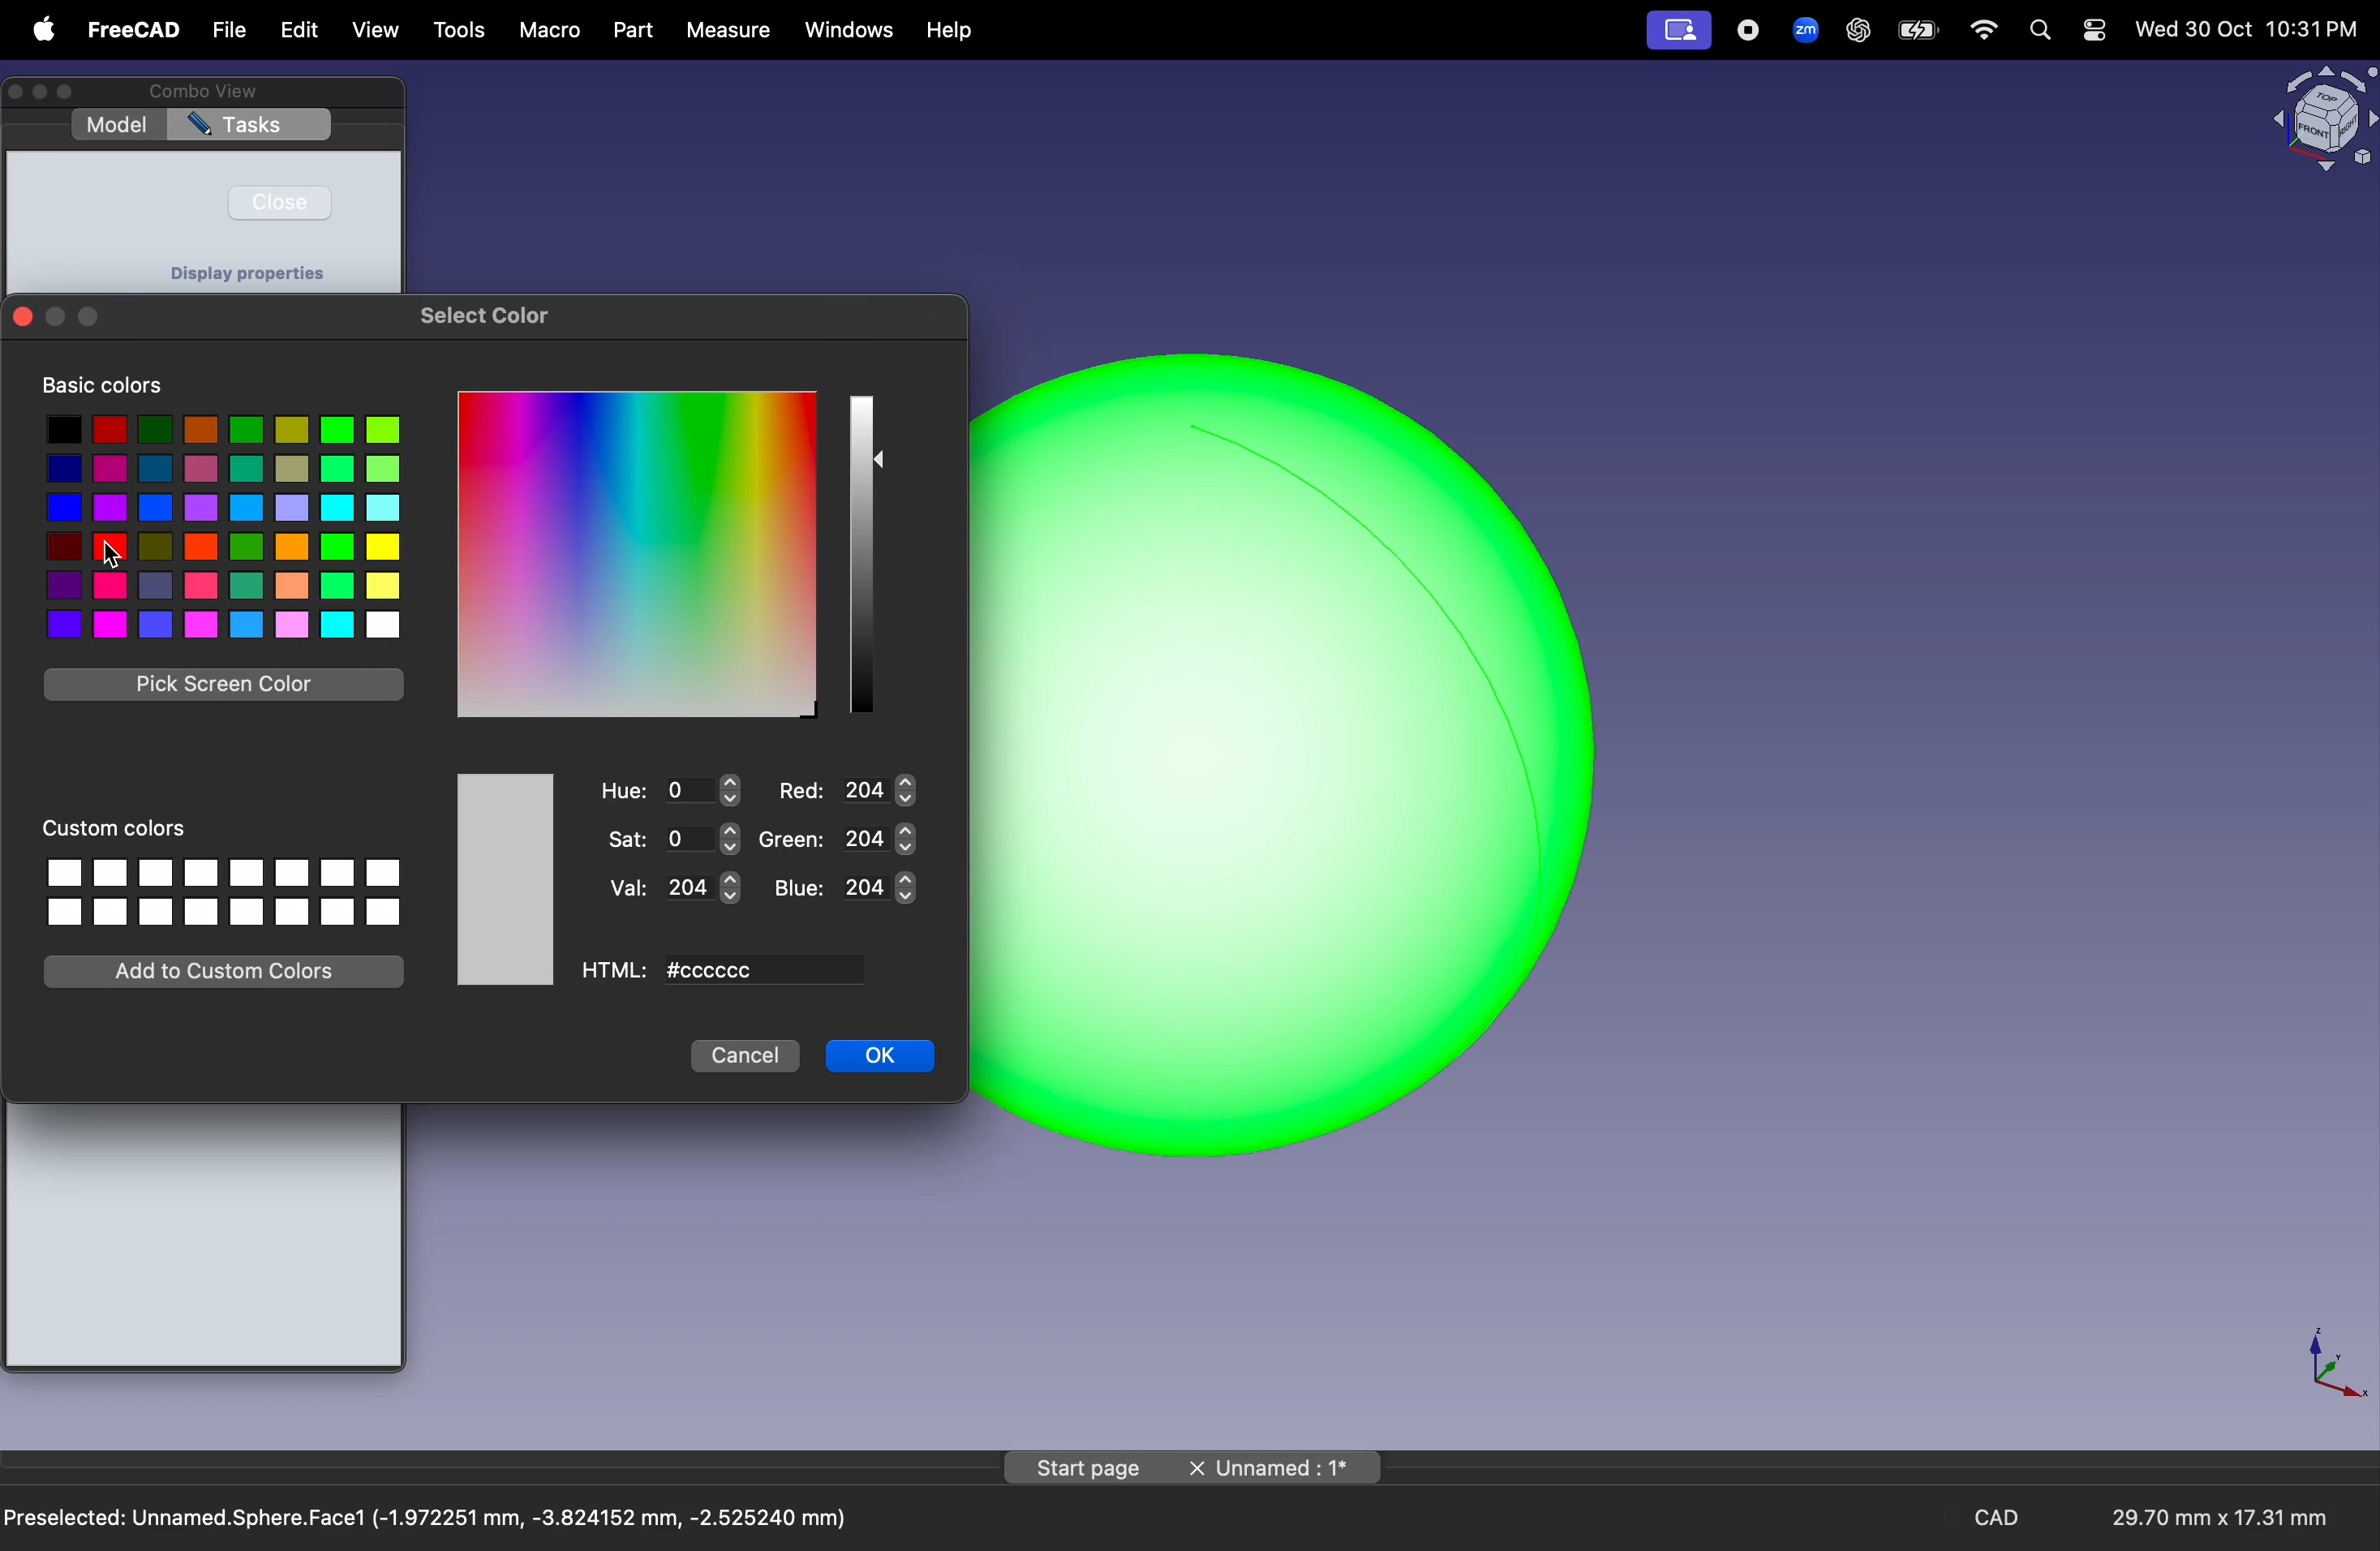  I want to click on cursor, so click(111, 554).